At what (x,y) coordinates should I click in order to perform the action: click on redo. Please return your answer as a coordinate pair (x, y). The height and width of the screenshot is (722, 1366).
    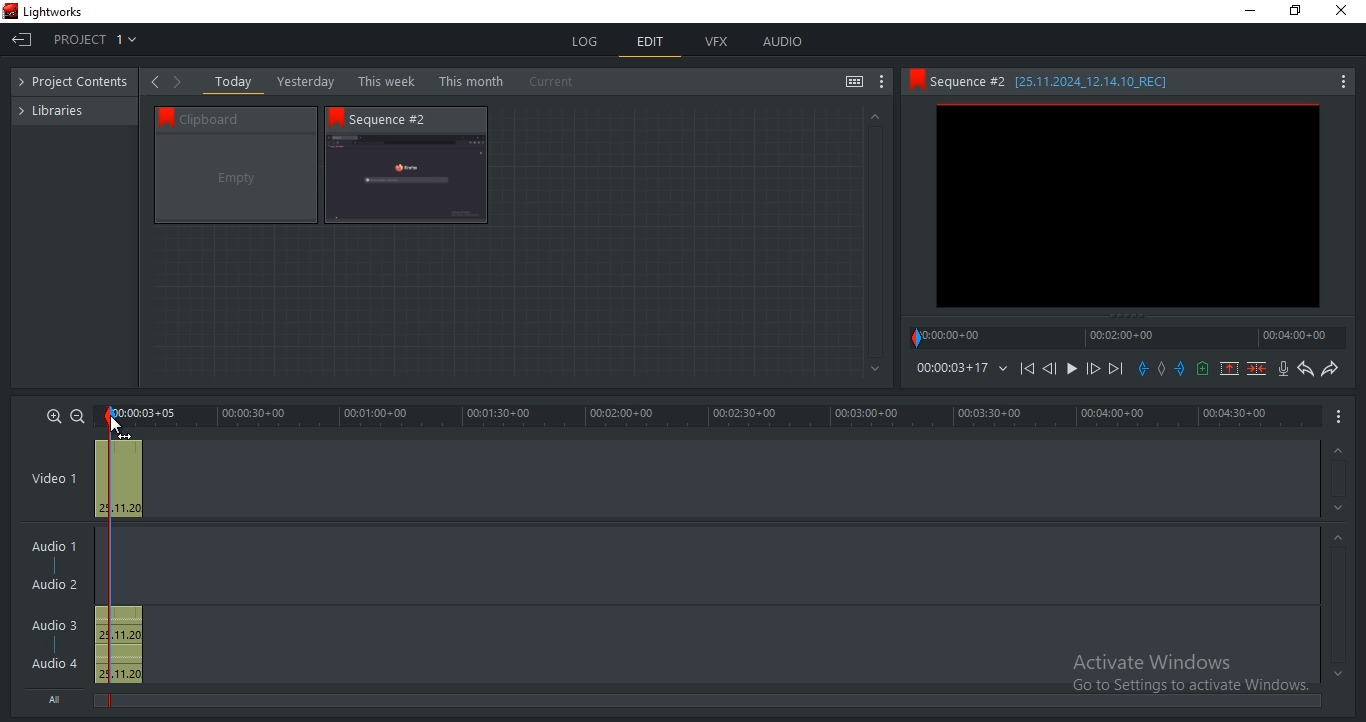
    Looking at the image, I should click on (1329, 368).